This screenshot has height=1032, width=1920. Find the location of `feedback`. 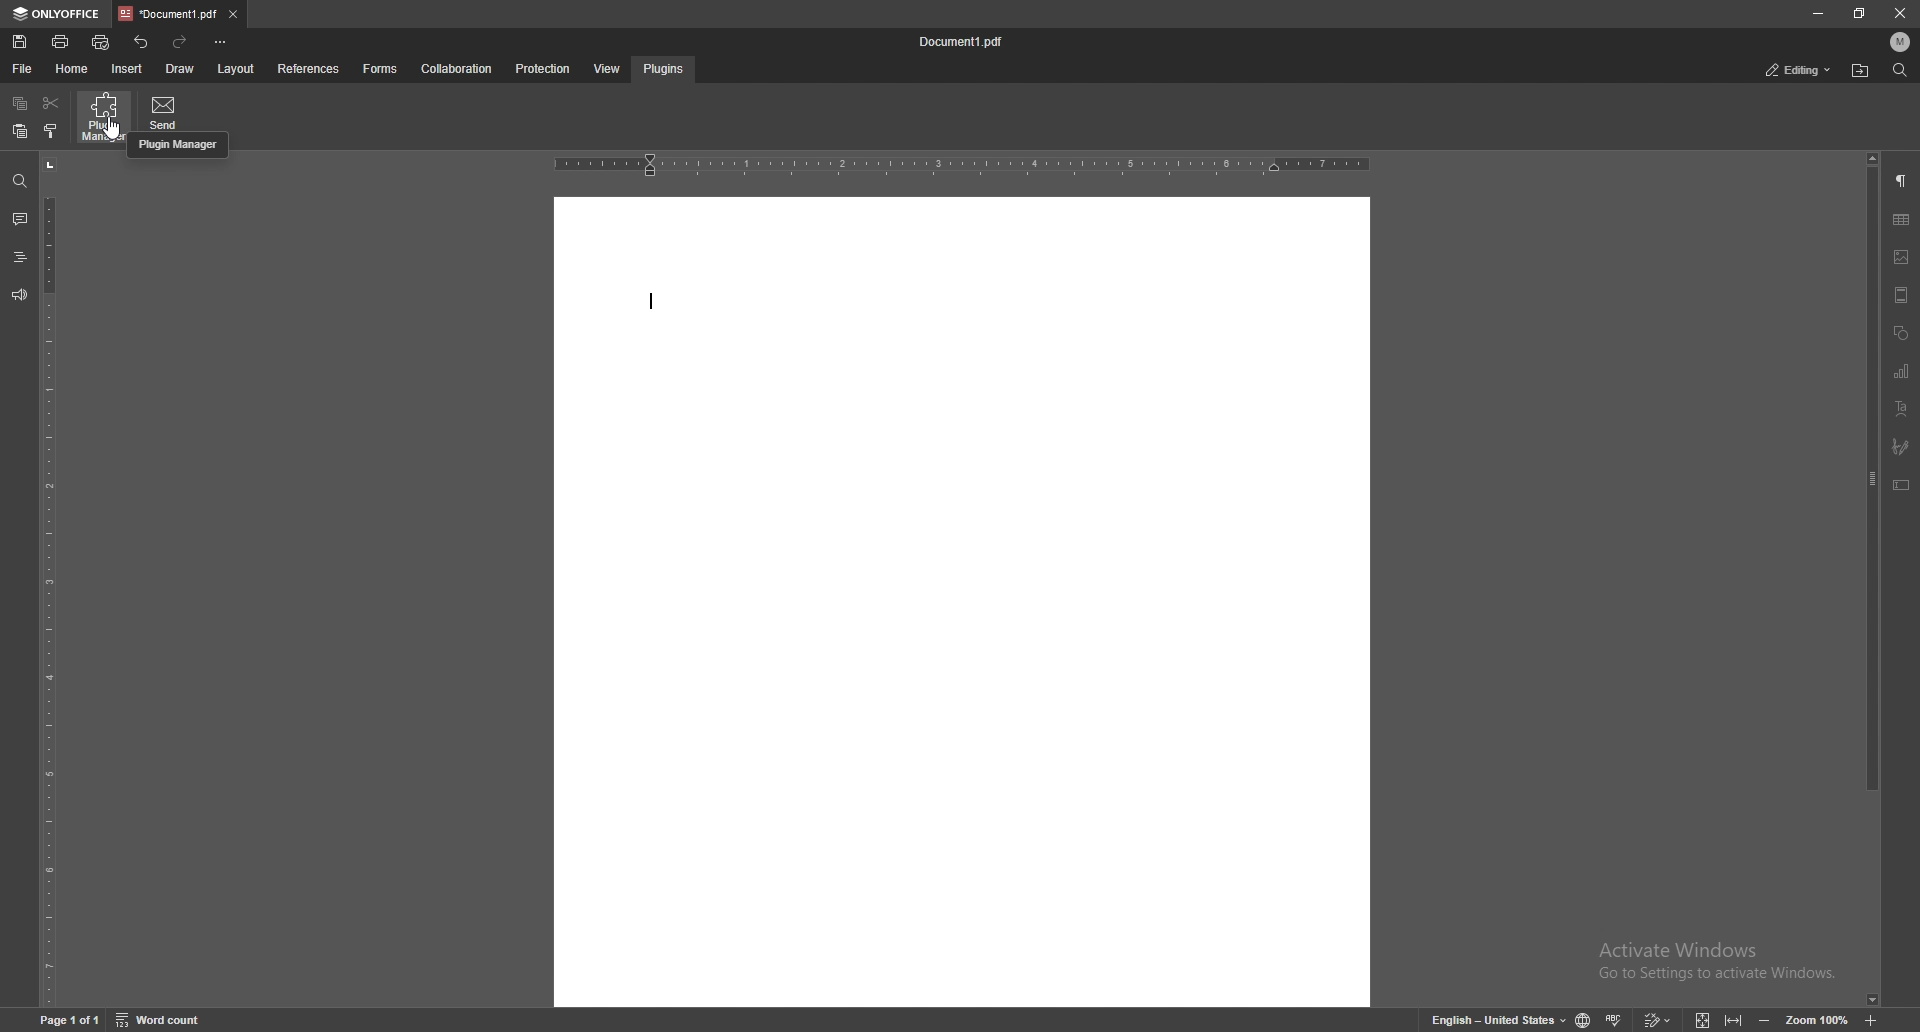

feedback is located at coordinates (20, 295).